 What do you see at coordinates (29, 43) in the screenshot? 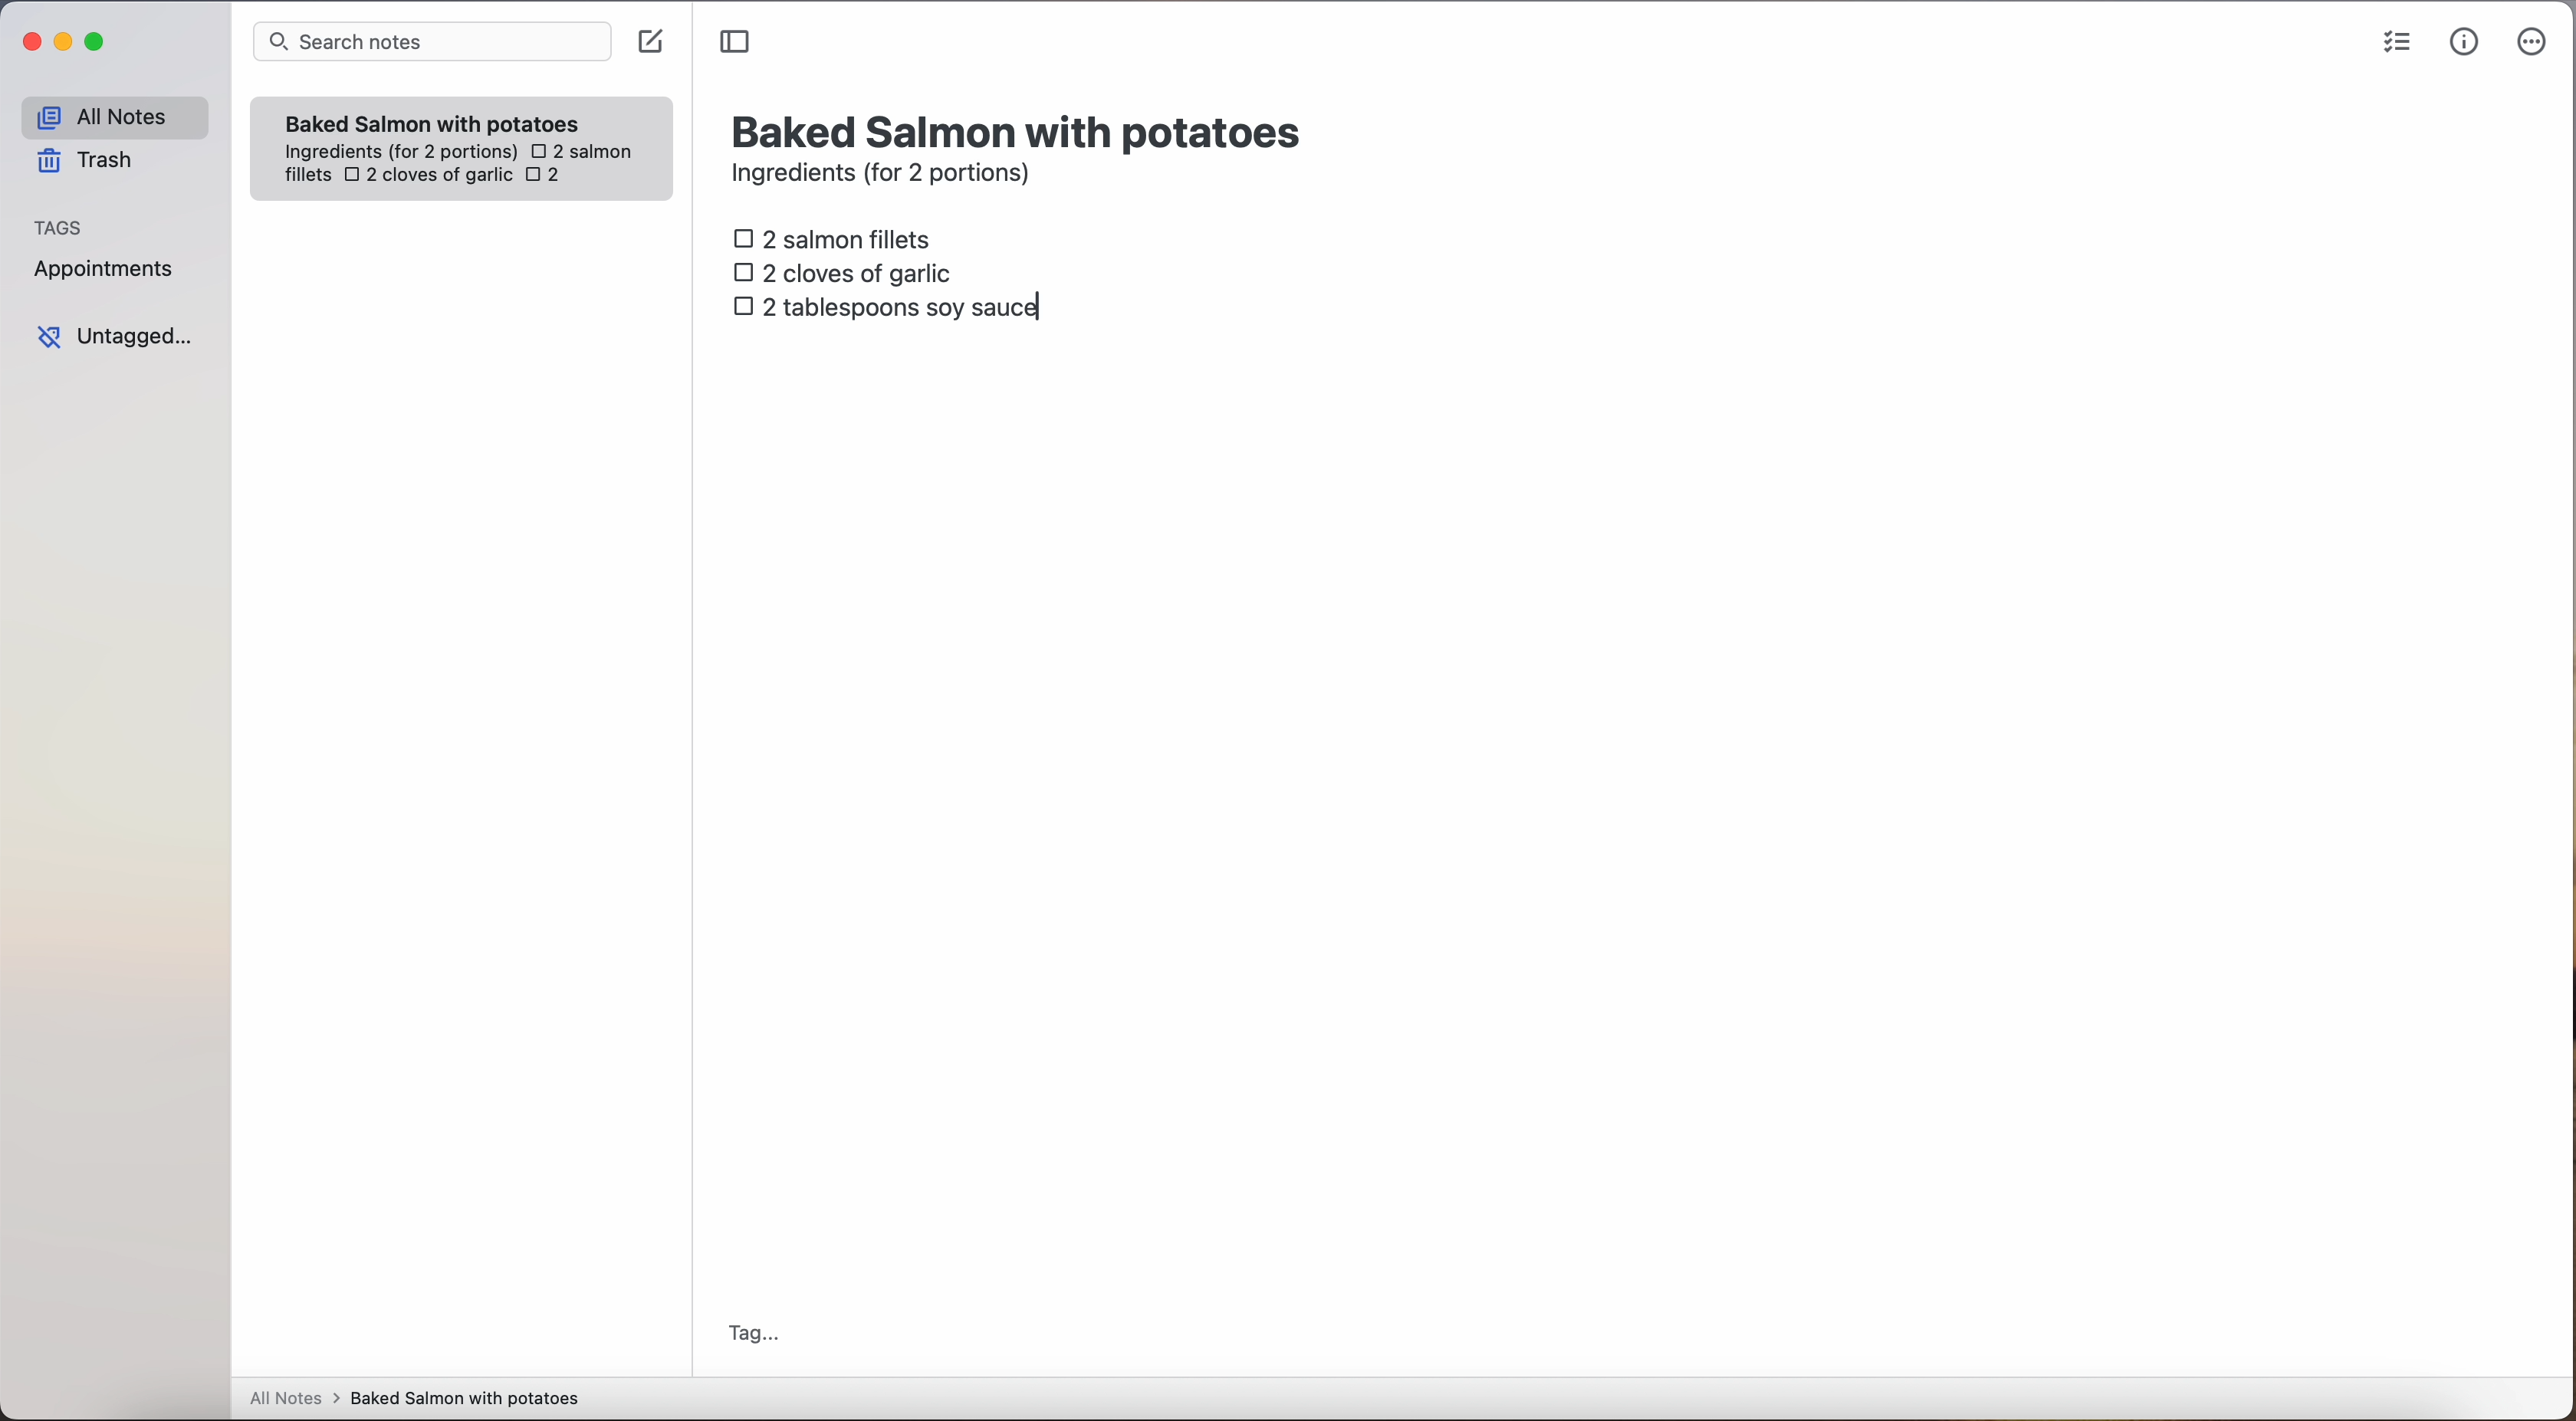
I see `close Simplenote` at bounding box center [29, 43].